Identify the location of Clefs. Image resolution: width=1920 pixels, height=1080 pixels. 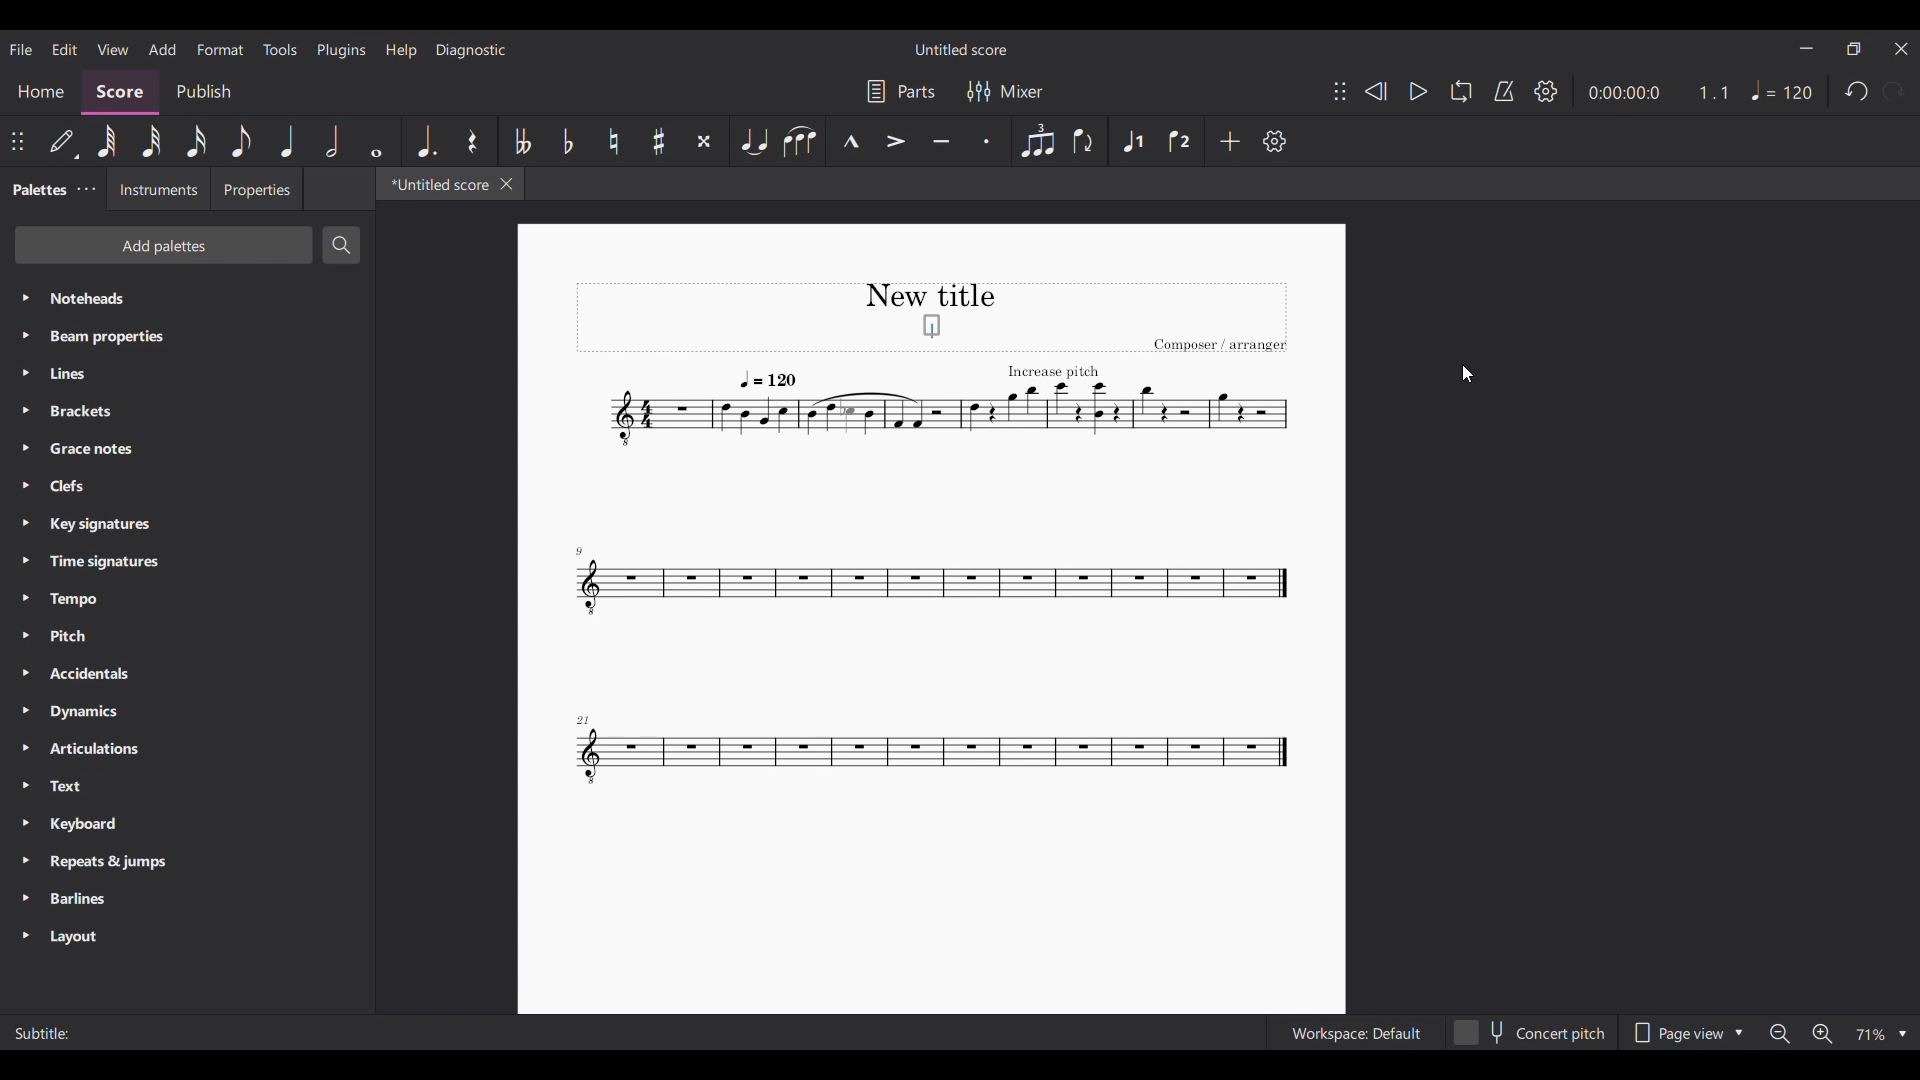
(187, 485).